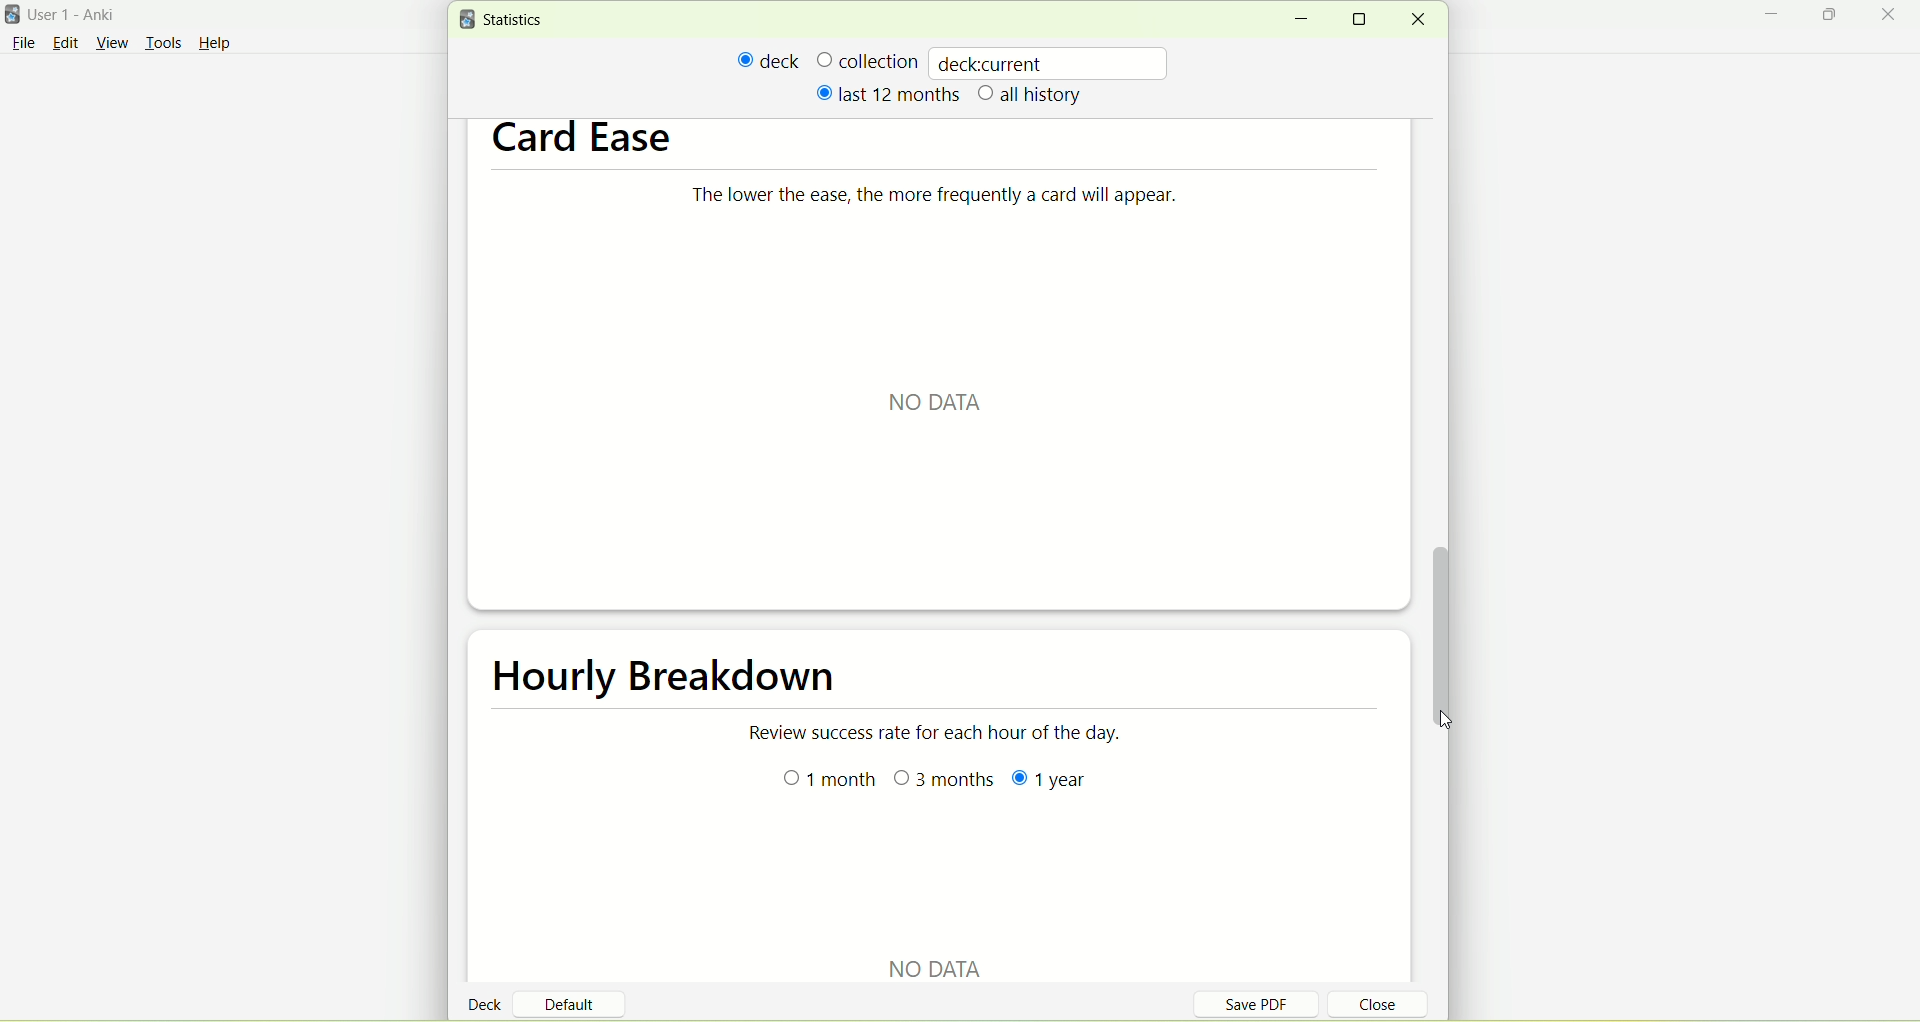 The height and width of the screenshot is (1022, 1920). I want to click on close, so click(1417, 20).